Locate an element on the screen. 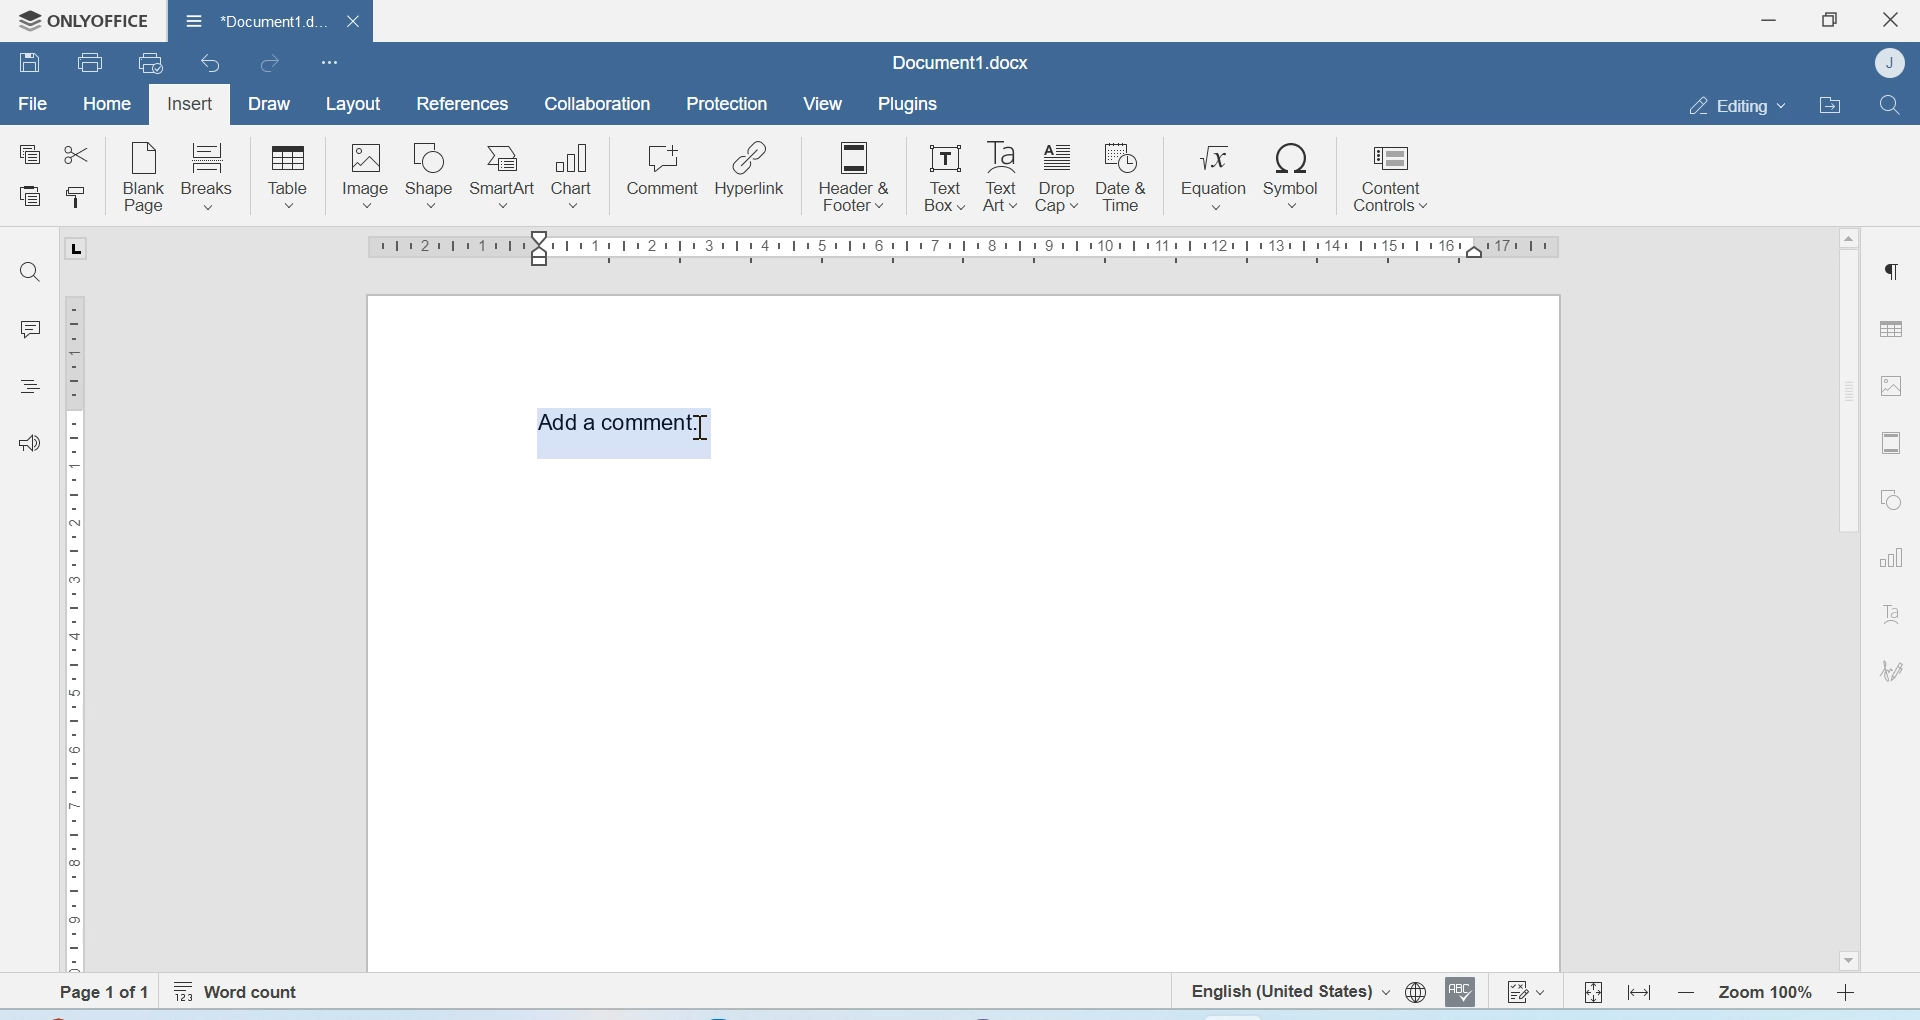  Equation is located at coordinates (1214, 174).